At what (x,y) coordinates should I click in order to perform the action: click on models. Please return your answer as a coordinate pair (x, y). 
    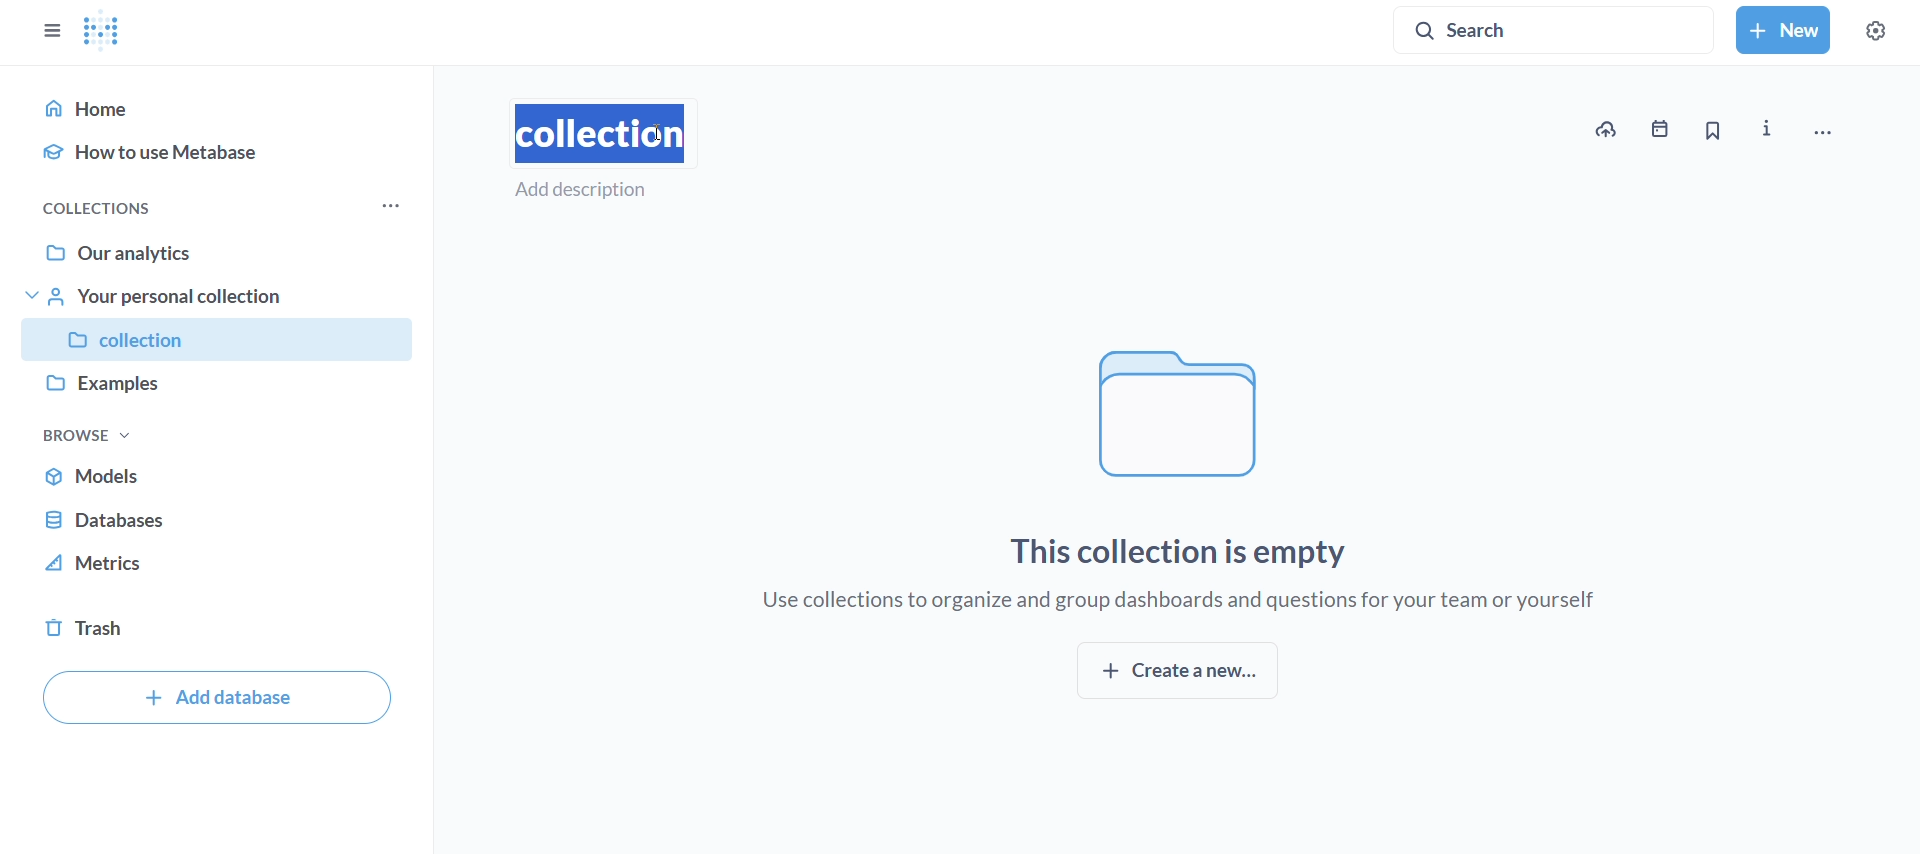
    Looking at the image, I should click on (219, 476).